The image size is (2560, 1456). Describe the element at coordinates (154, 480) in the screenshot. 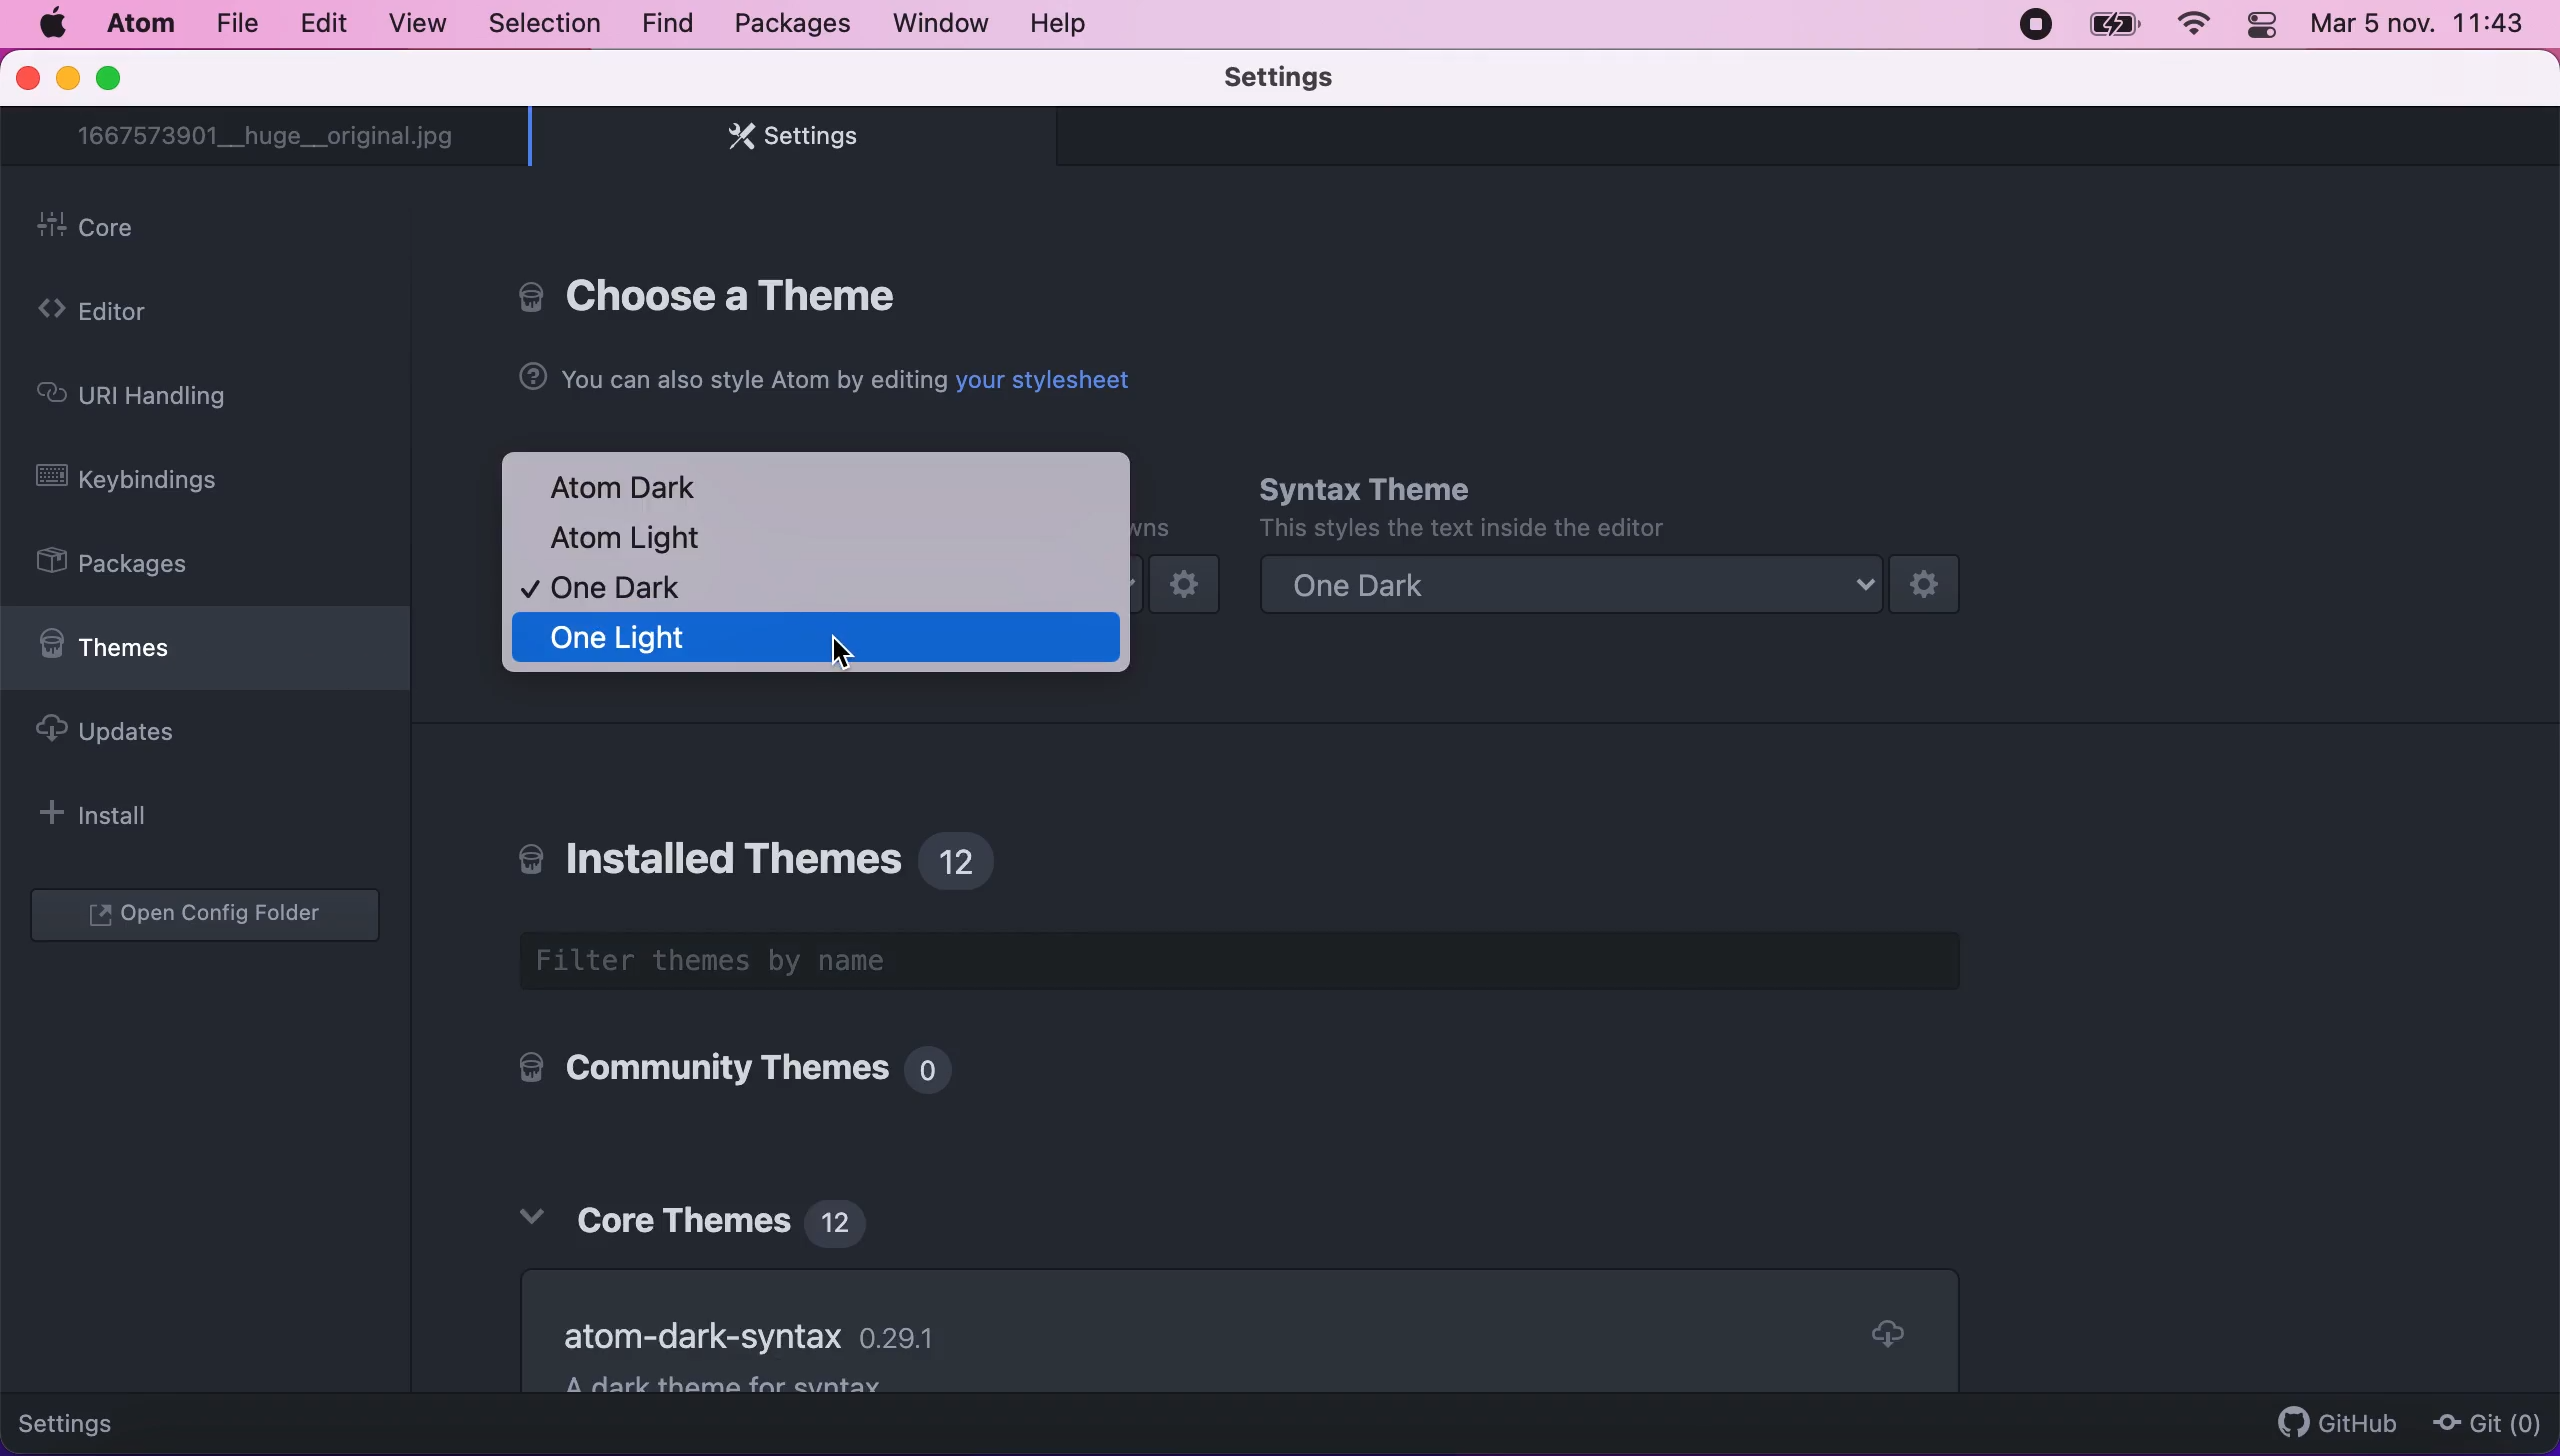

I see `keybindings` at that location.